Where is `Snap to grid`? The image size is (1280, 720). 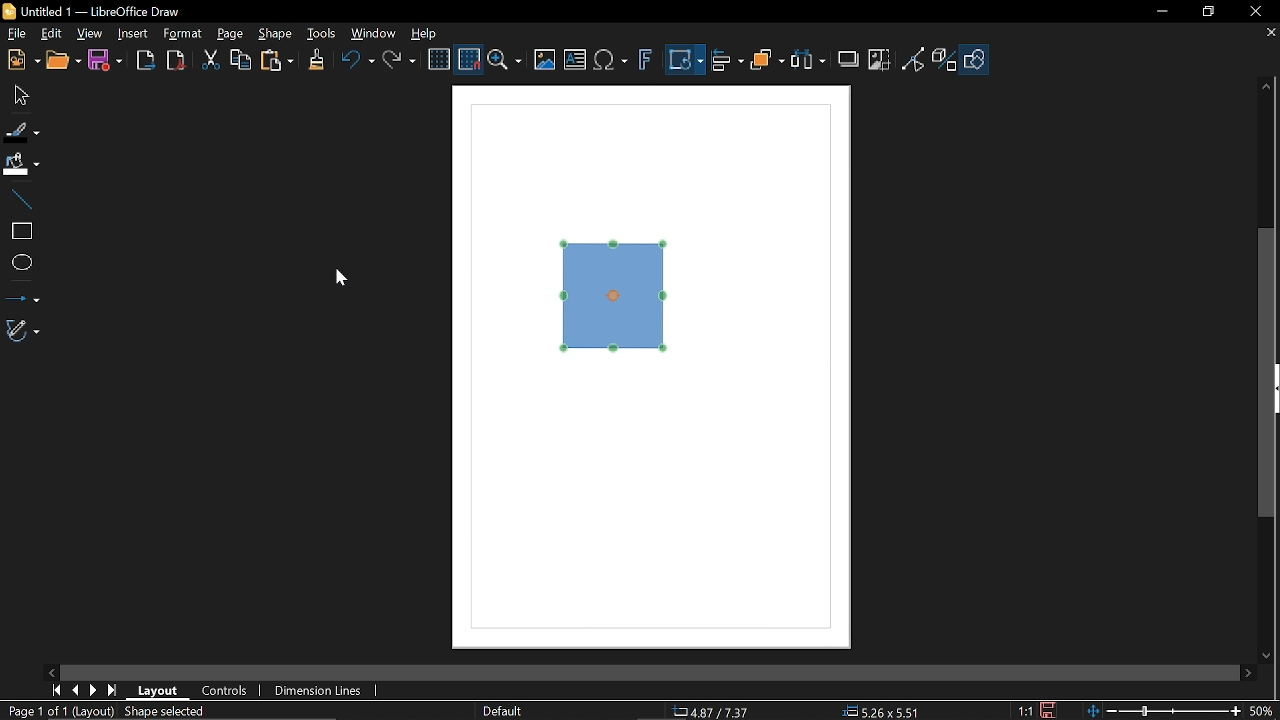 Snap to grid is located at coordinates (470, 60).